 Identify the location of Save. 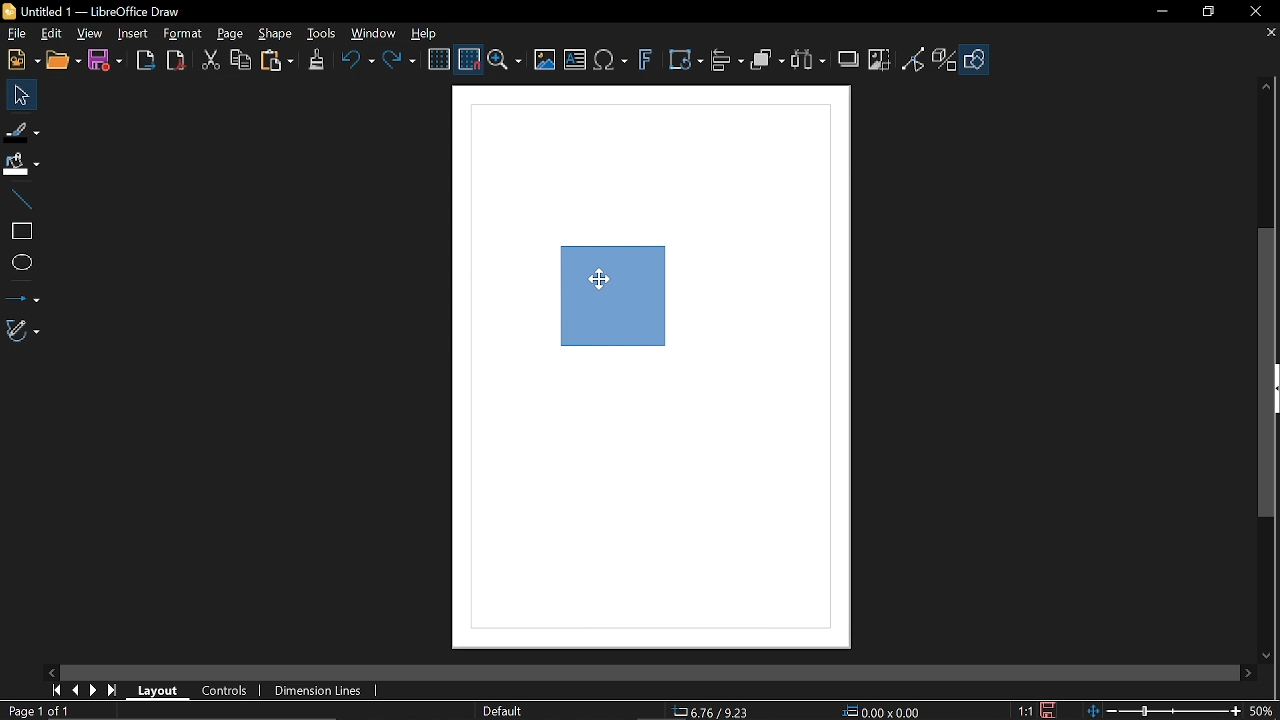
(104, 63).